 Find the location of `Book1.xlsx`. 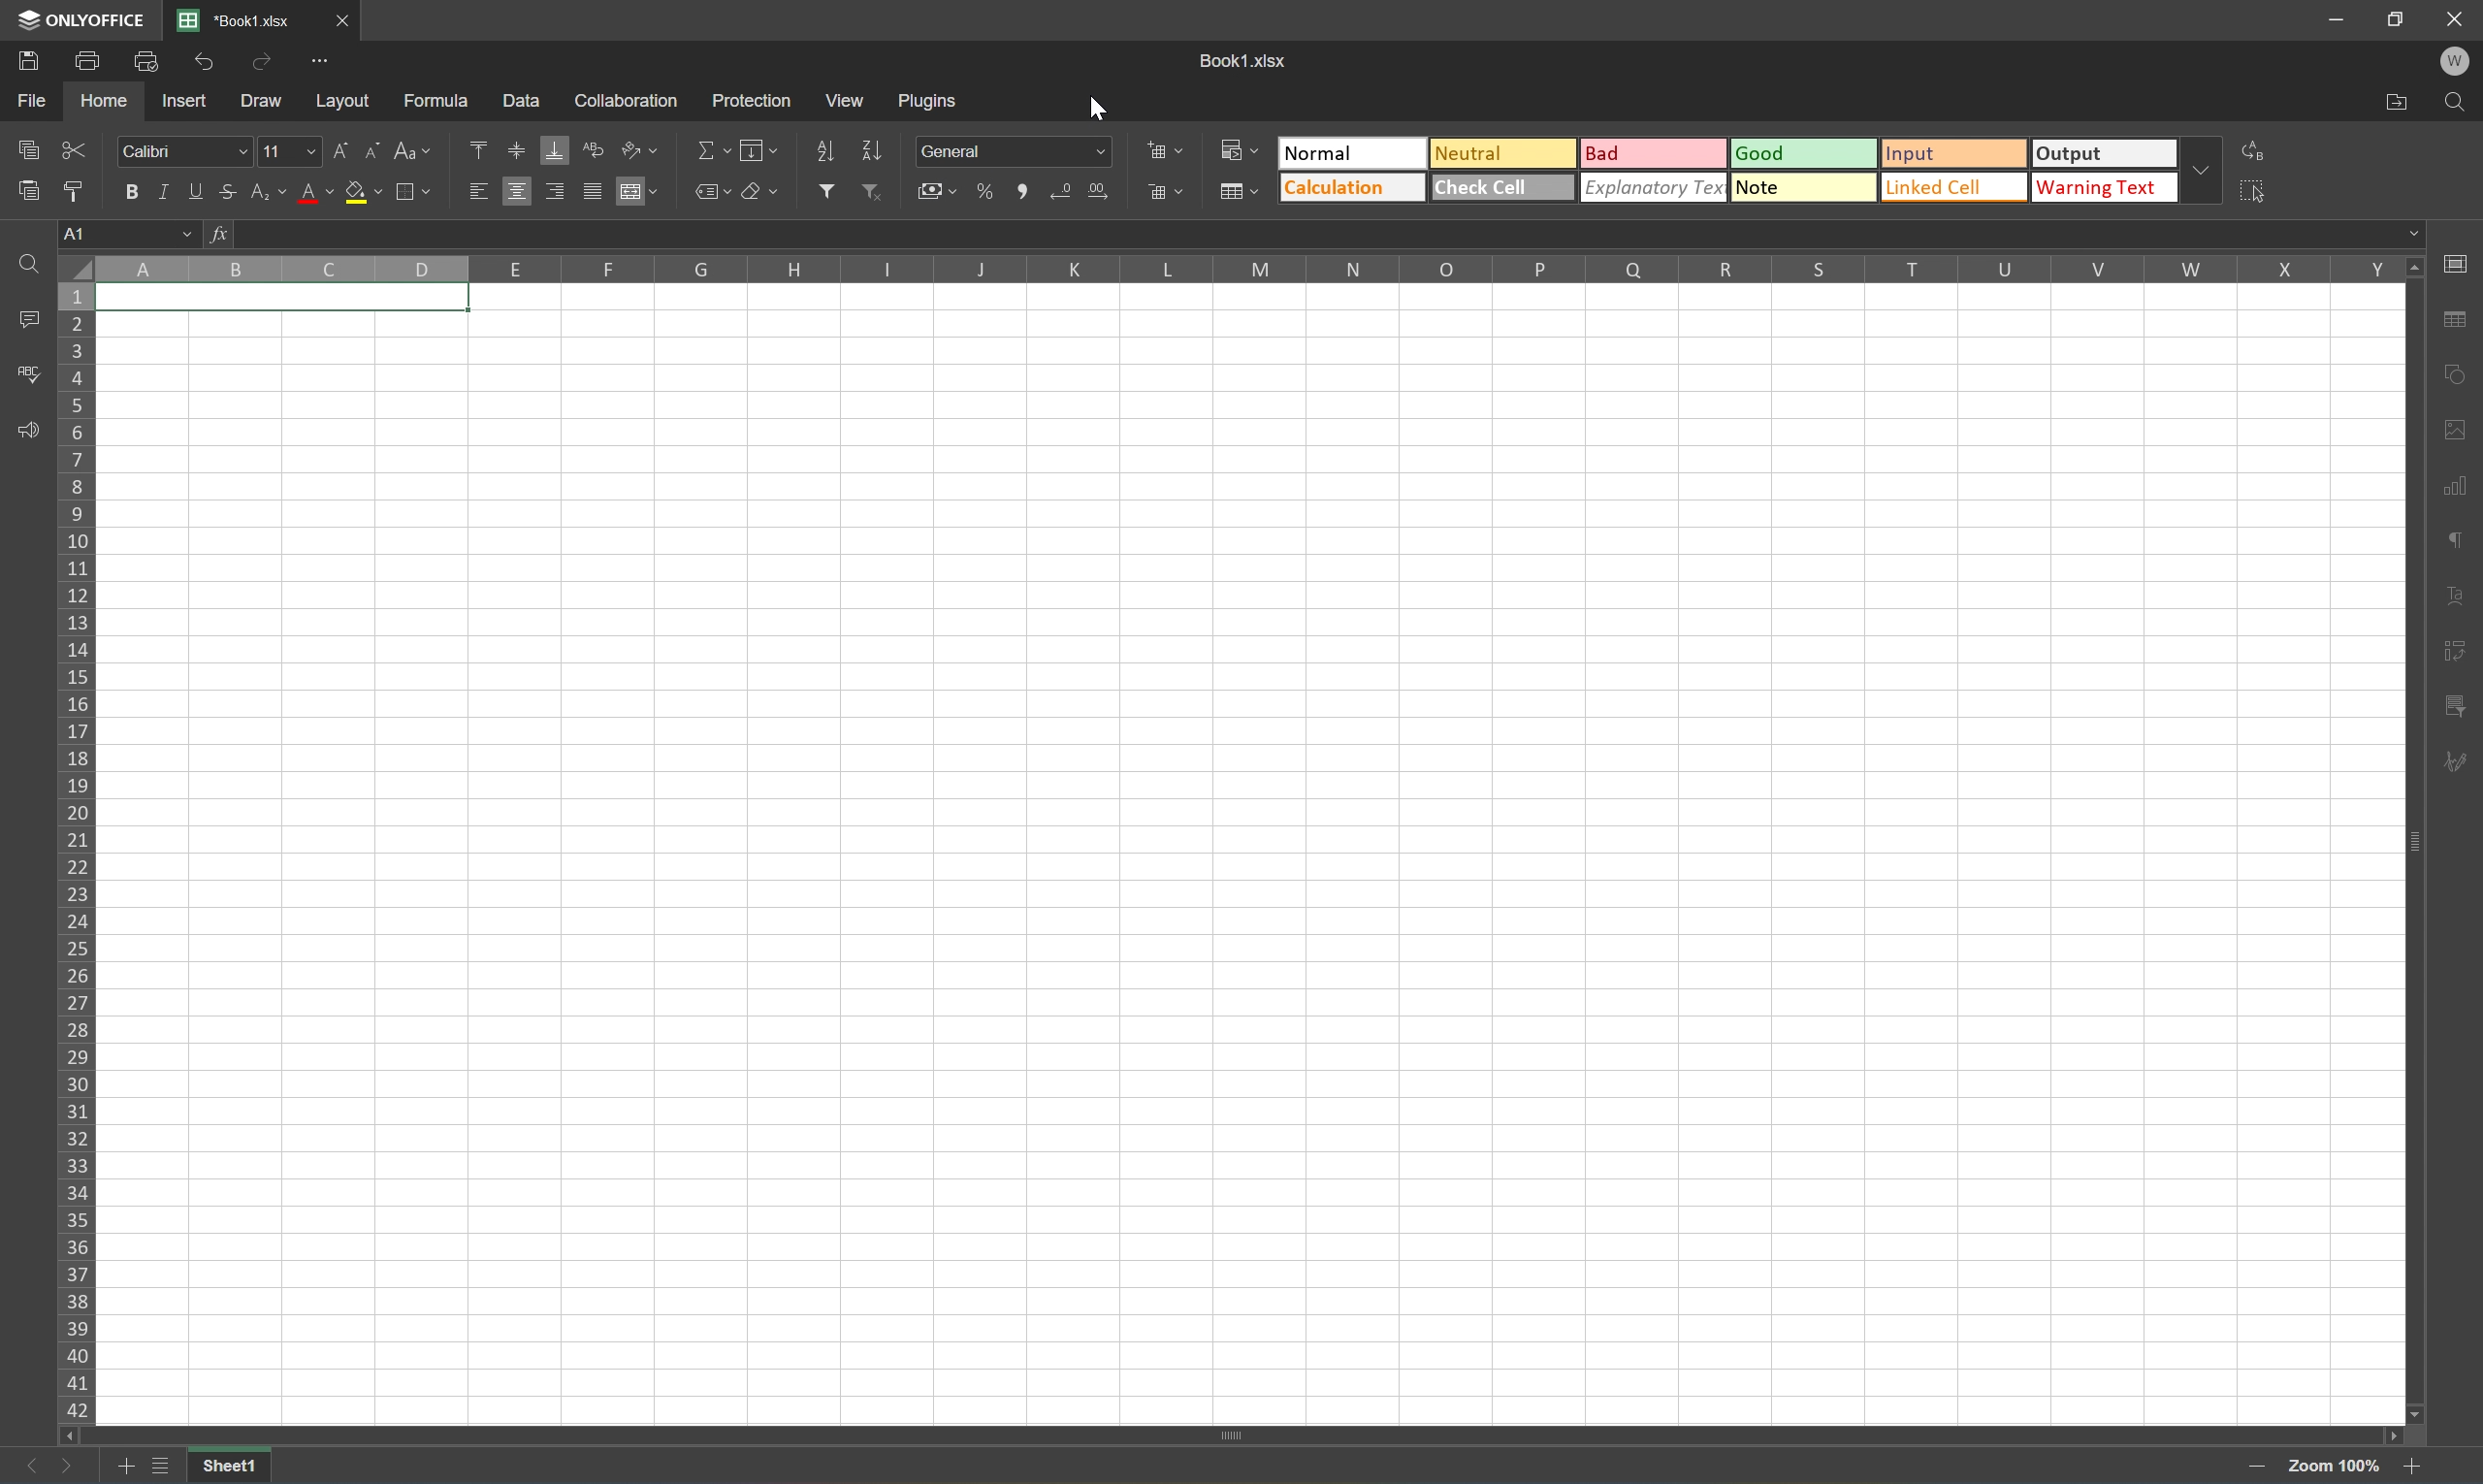

Book1.xlsx is located at coordinates (1247, 59).